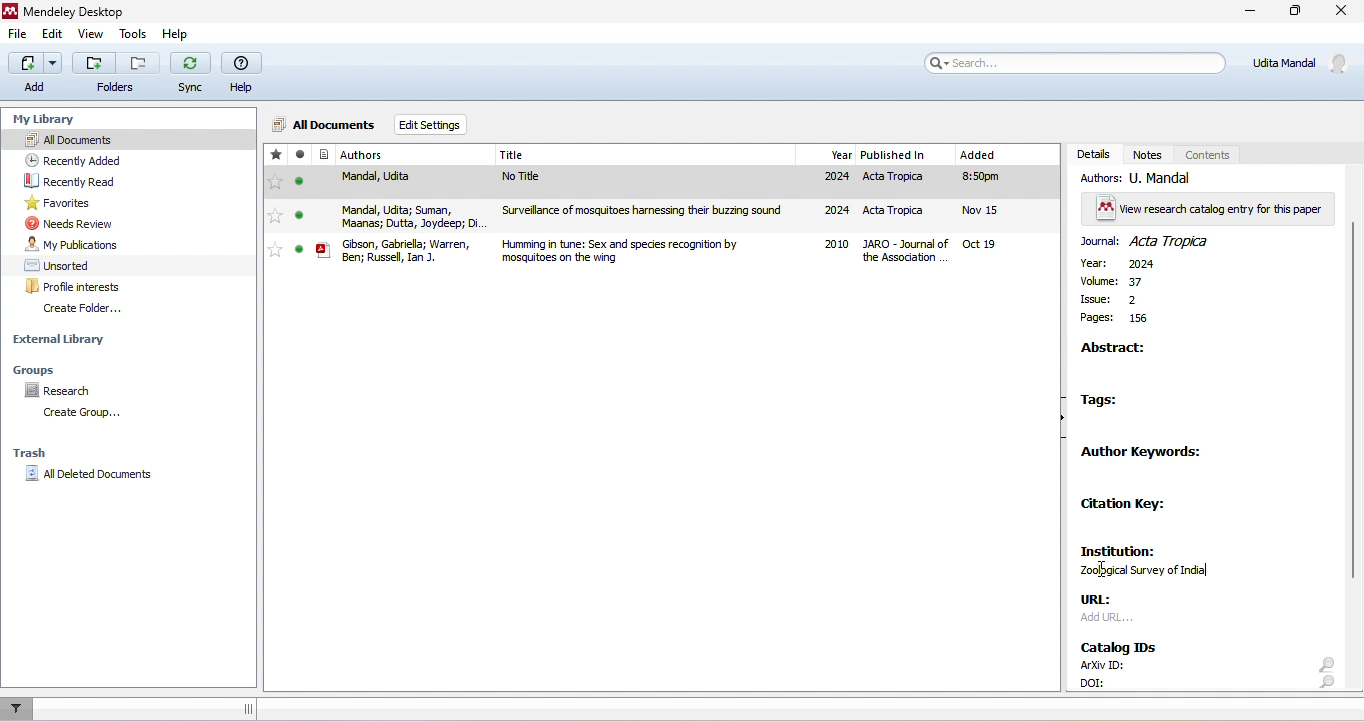 The image size is (1364, 722). Describe the element at coordinates (275, 250) in the screenshot. I see `favorites toggle` at that location.